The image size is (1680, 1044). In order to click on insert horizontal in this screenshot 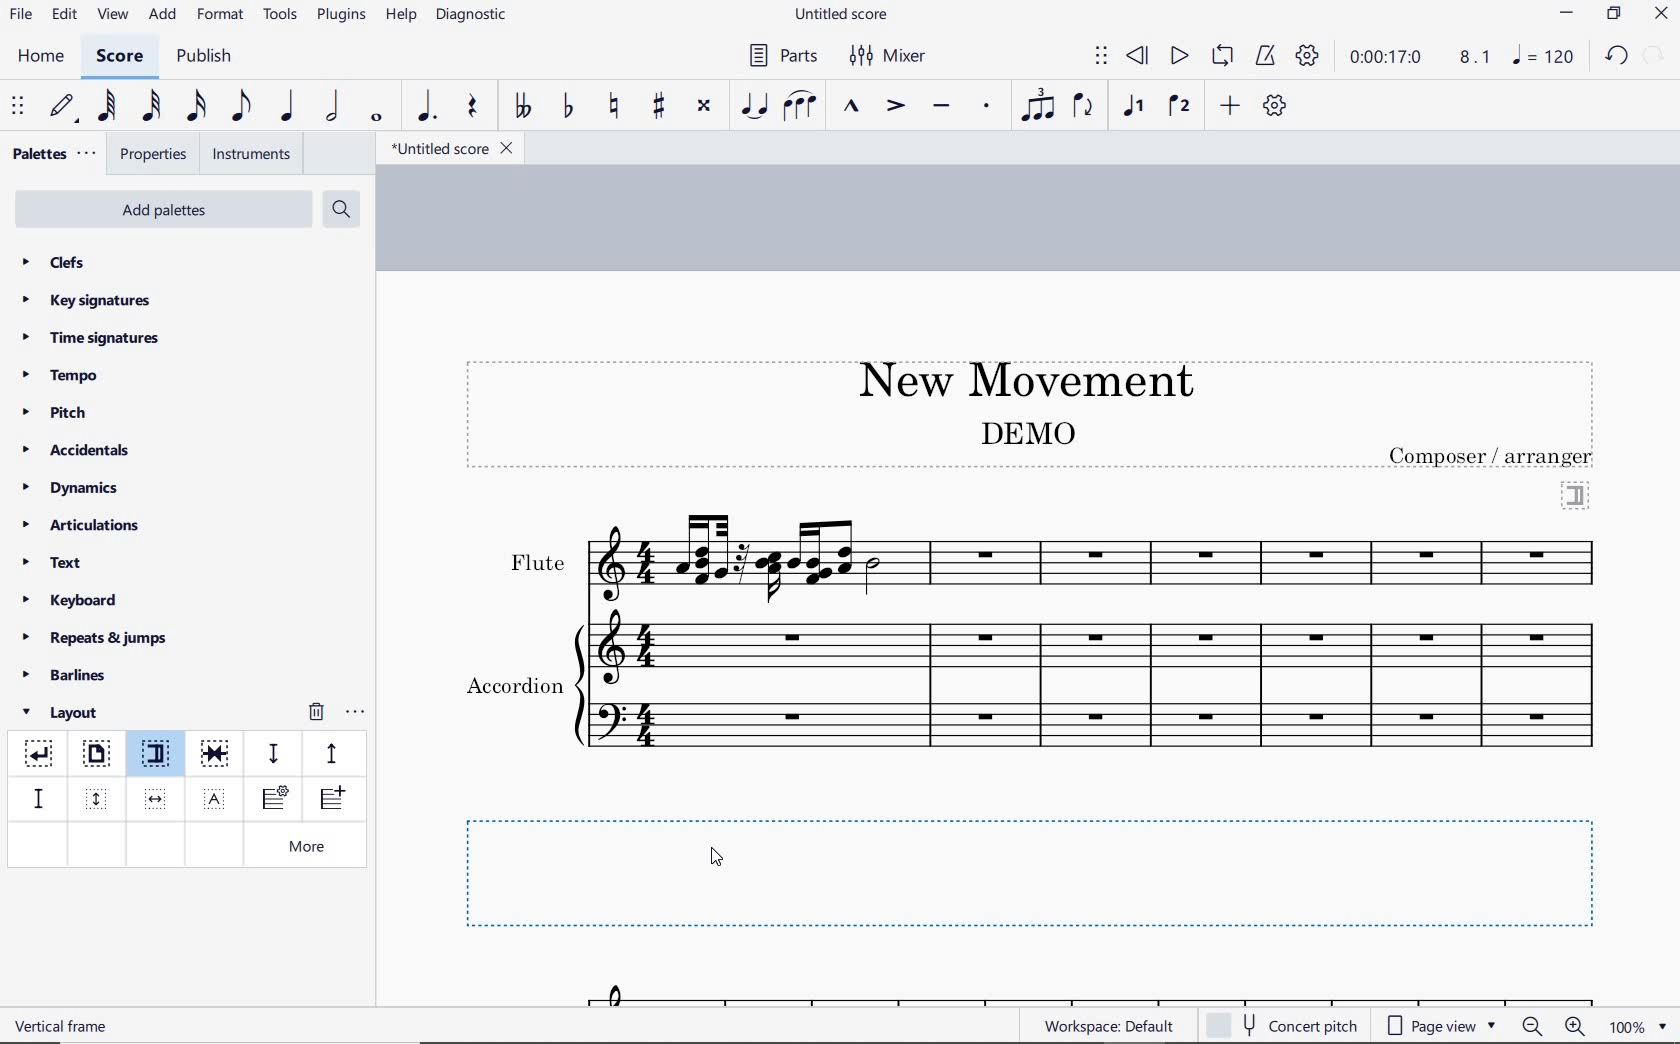, I will do `click(156, 799)`.